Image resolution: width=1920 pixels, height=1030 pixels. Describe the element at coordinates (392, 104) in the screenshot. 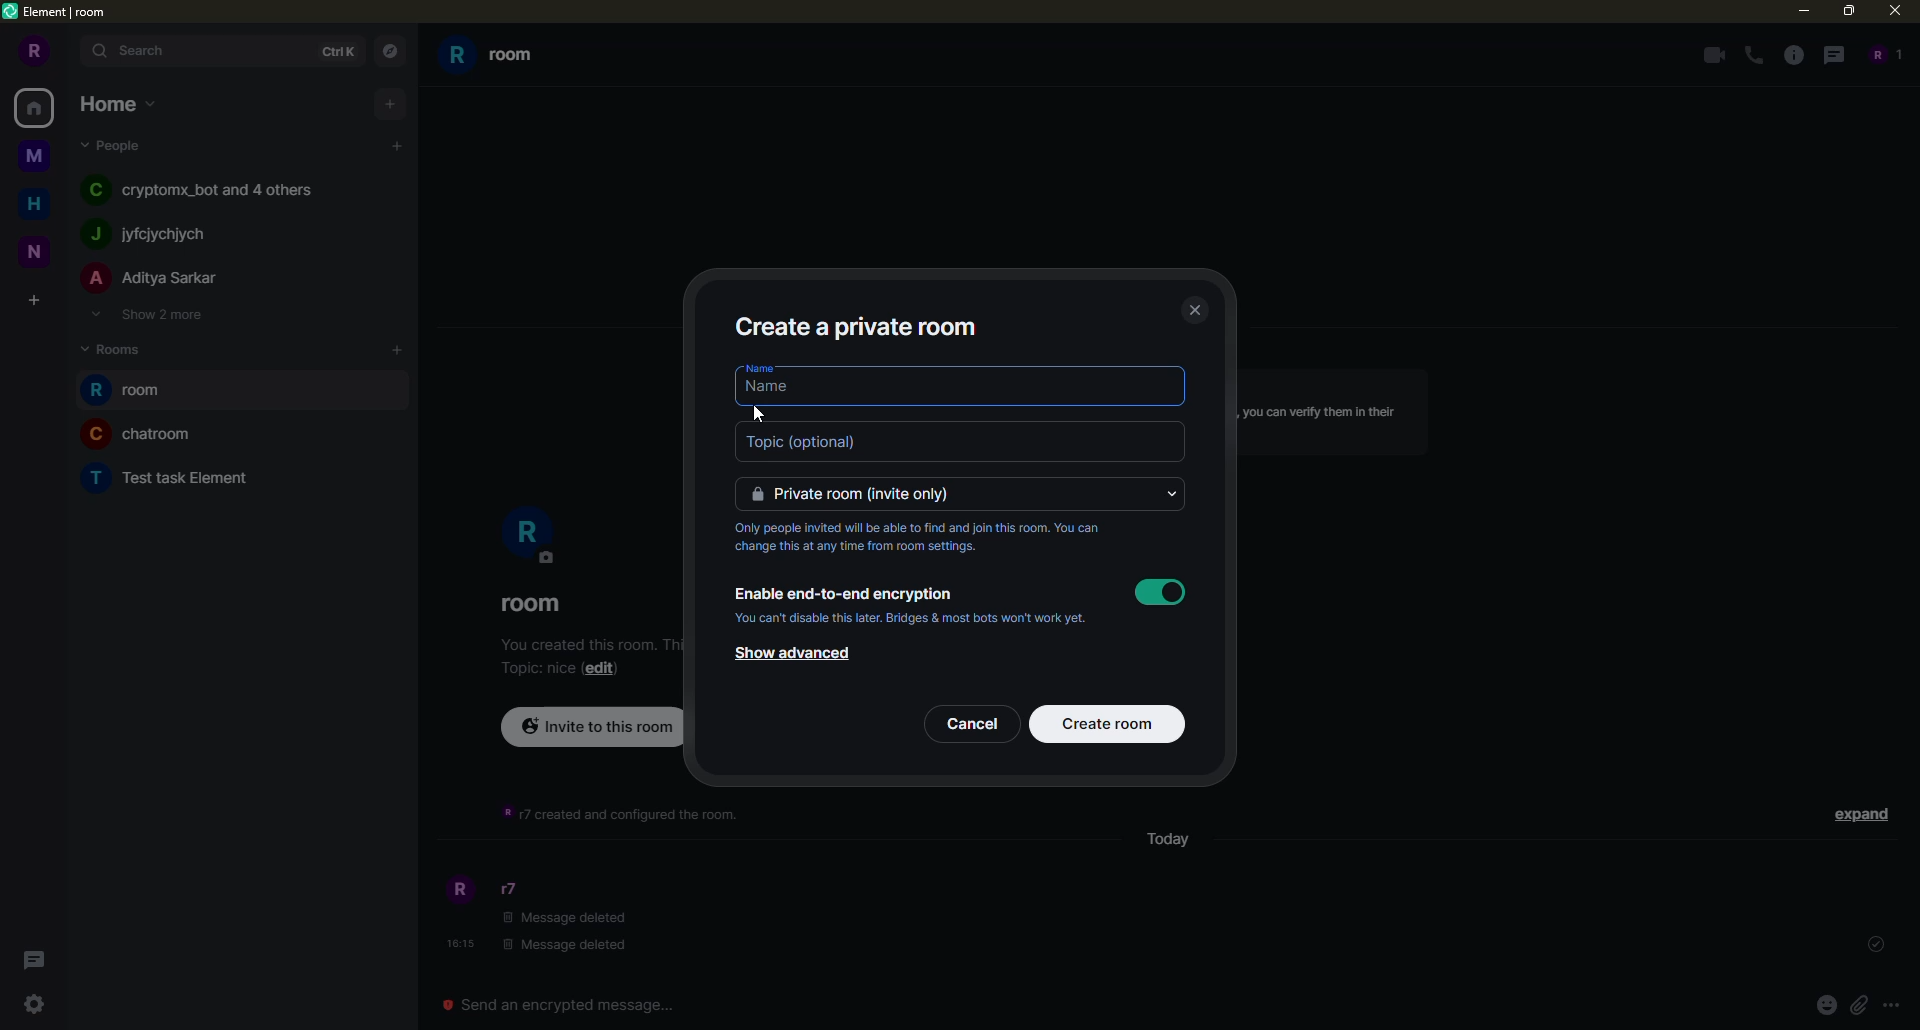

I see `add` at that location.